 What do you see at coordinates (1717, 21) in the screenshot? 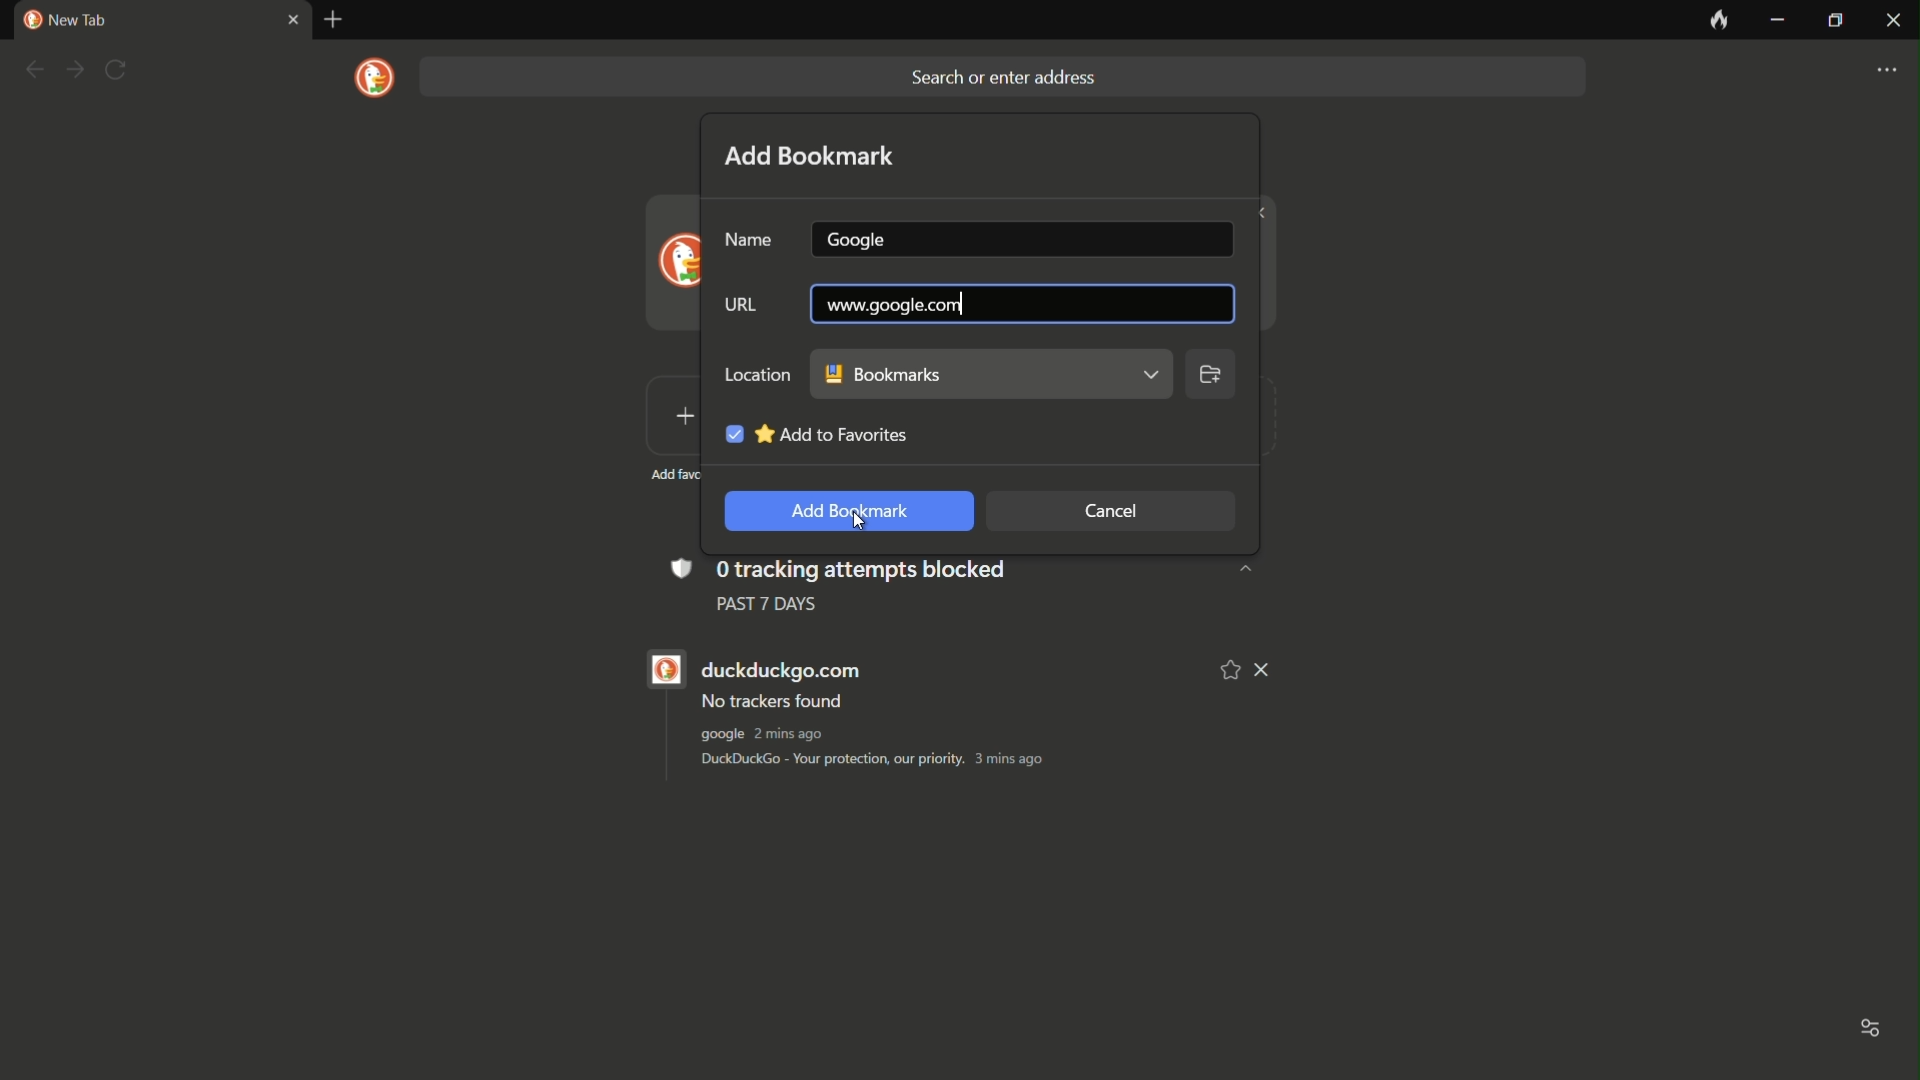
I see `leave no trace` at bounding box center [1717, 21].